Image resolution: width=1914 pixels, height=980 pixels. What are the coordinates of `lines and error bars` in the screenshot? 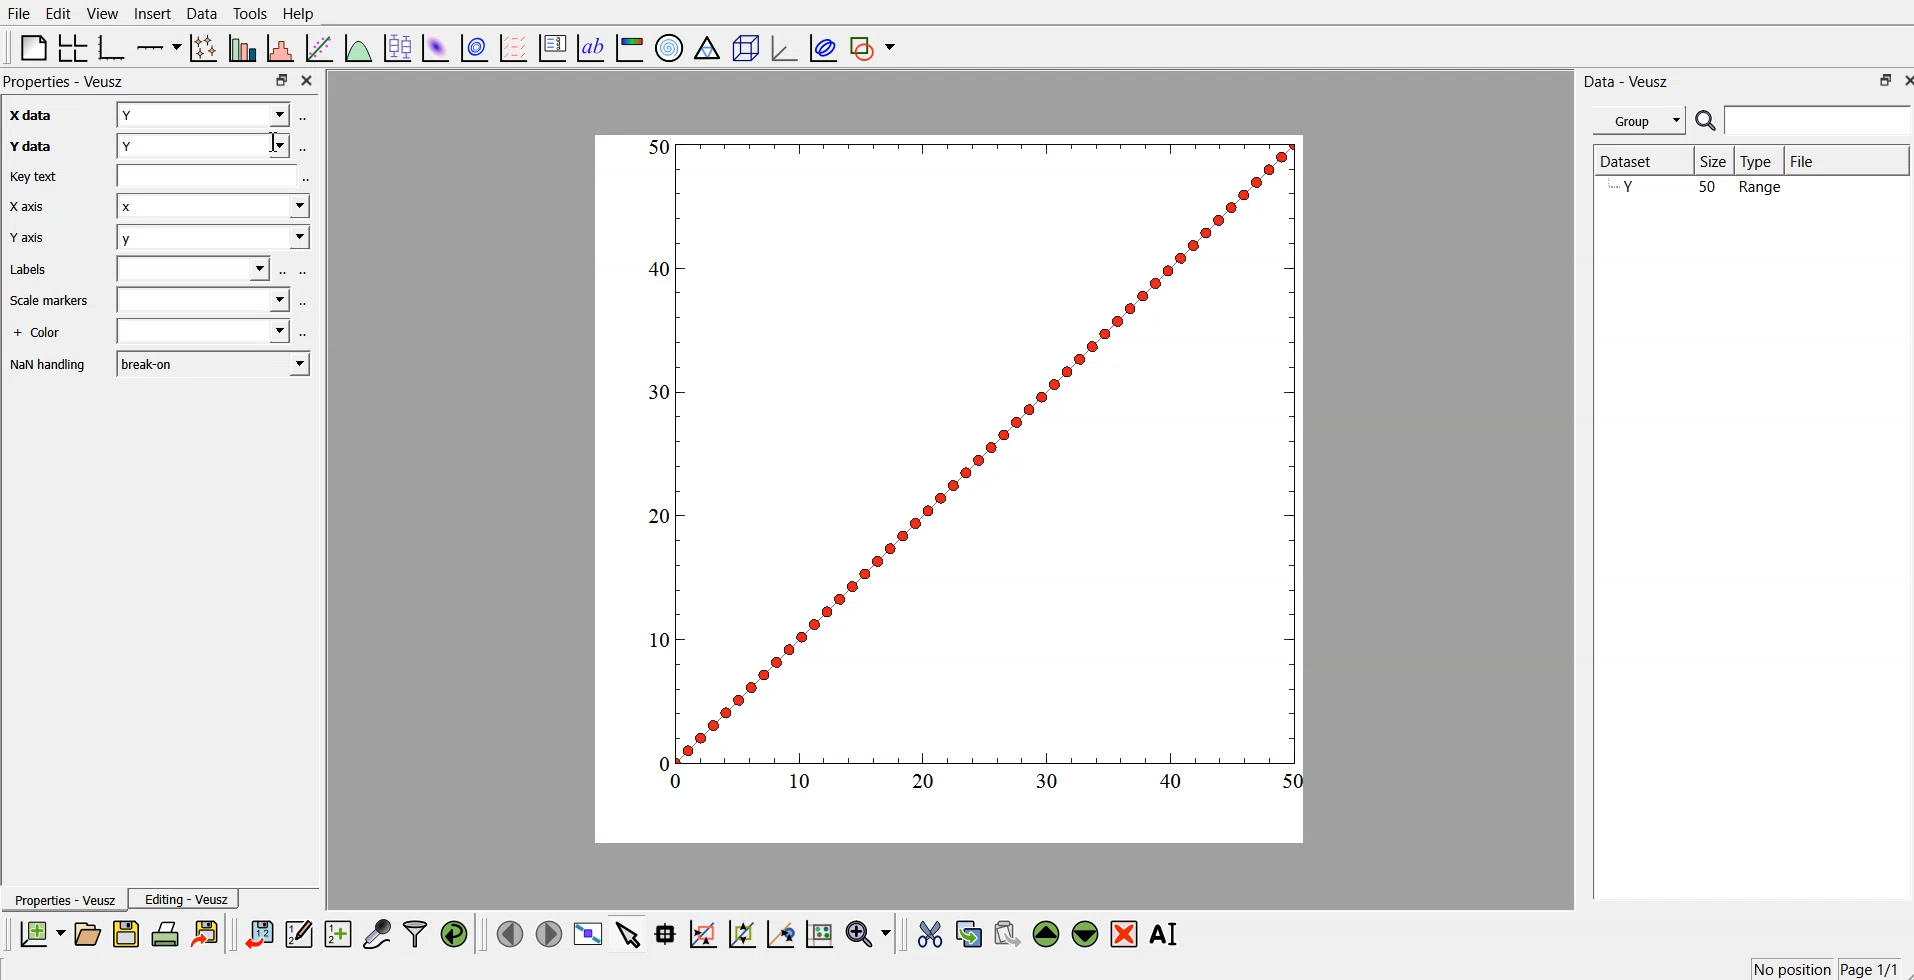 It's located at (206, 47).